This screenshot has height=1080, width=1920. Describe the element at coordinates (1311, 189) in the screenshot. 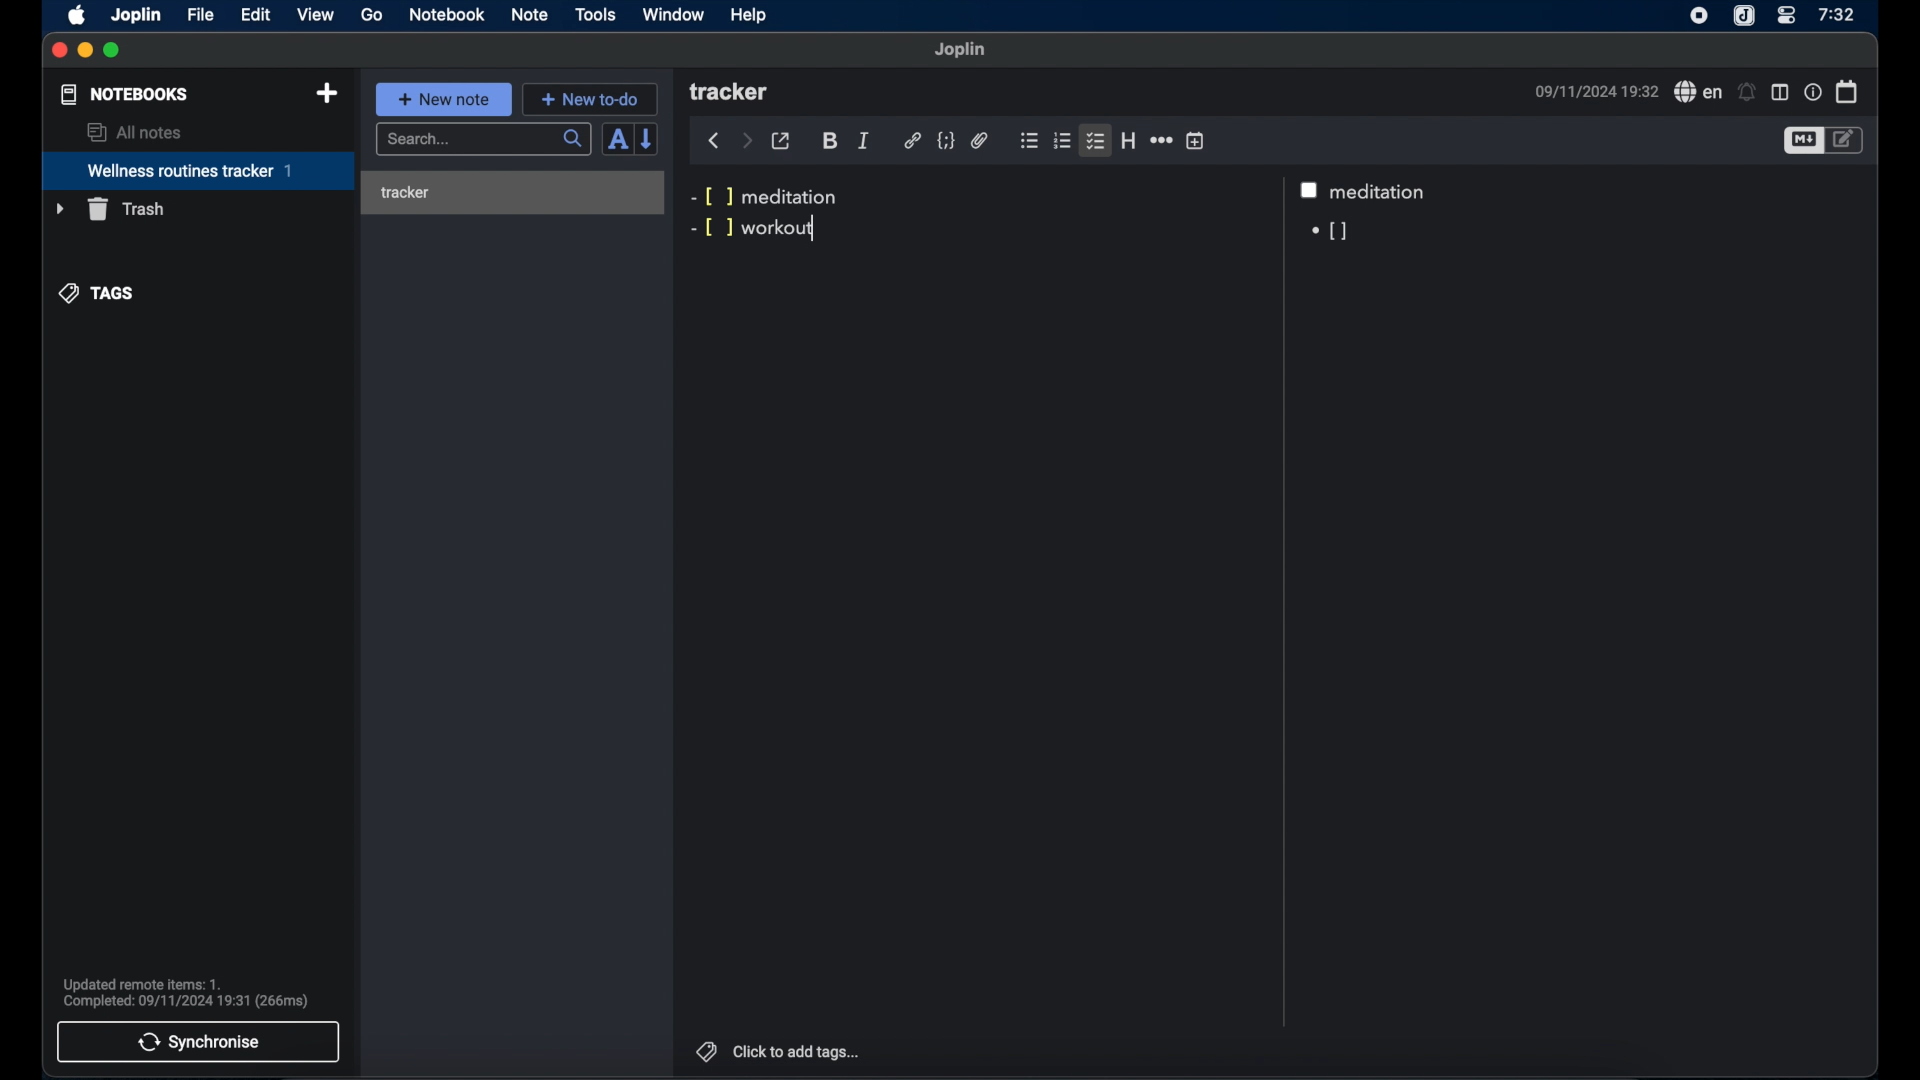

I see `checkbox` at that location.